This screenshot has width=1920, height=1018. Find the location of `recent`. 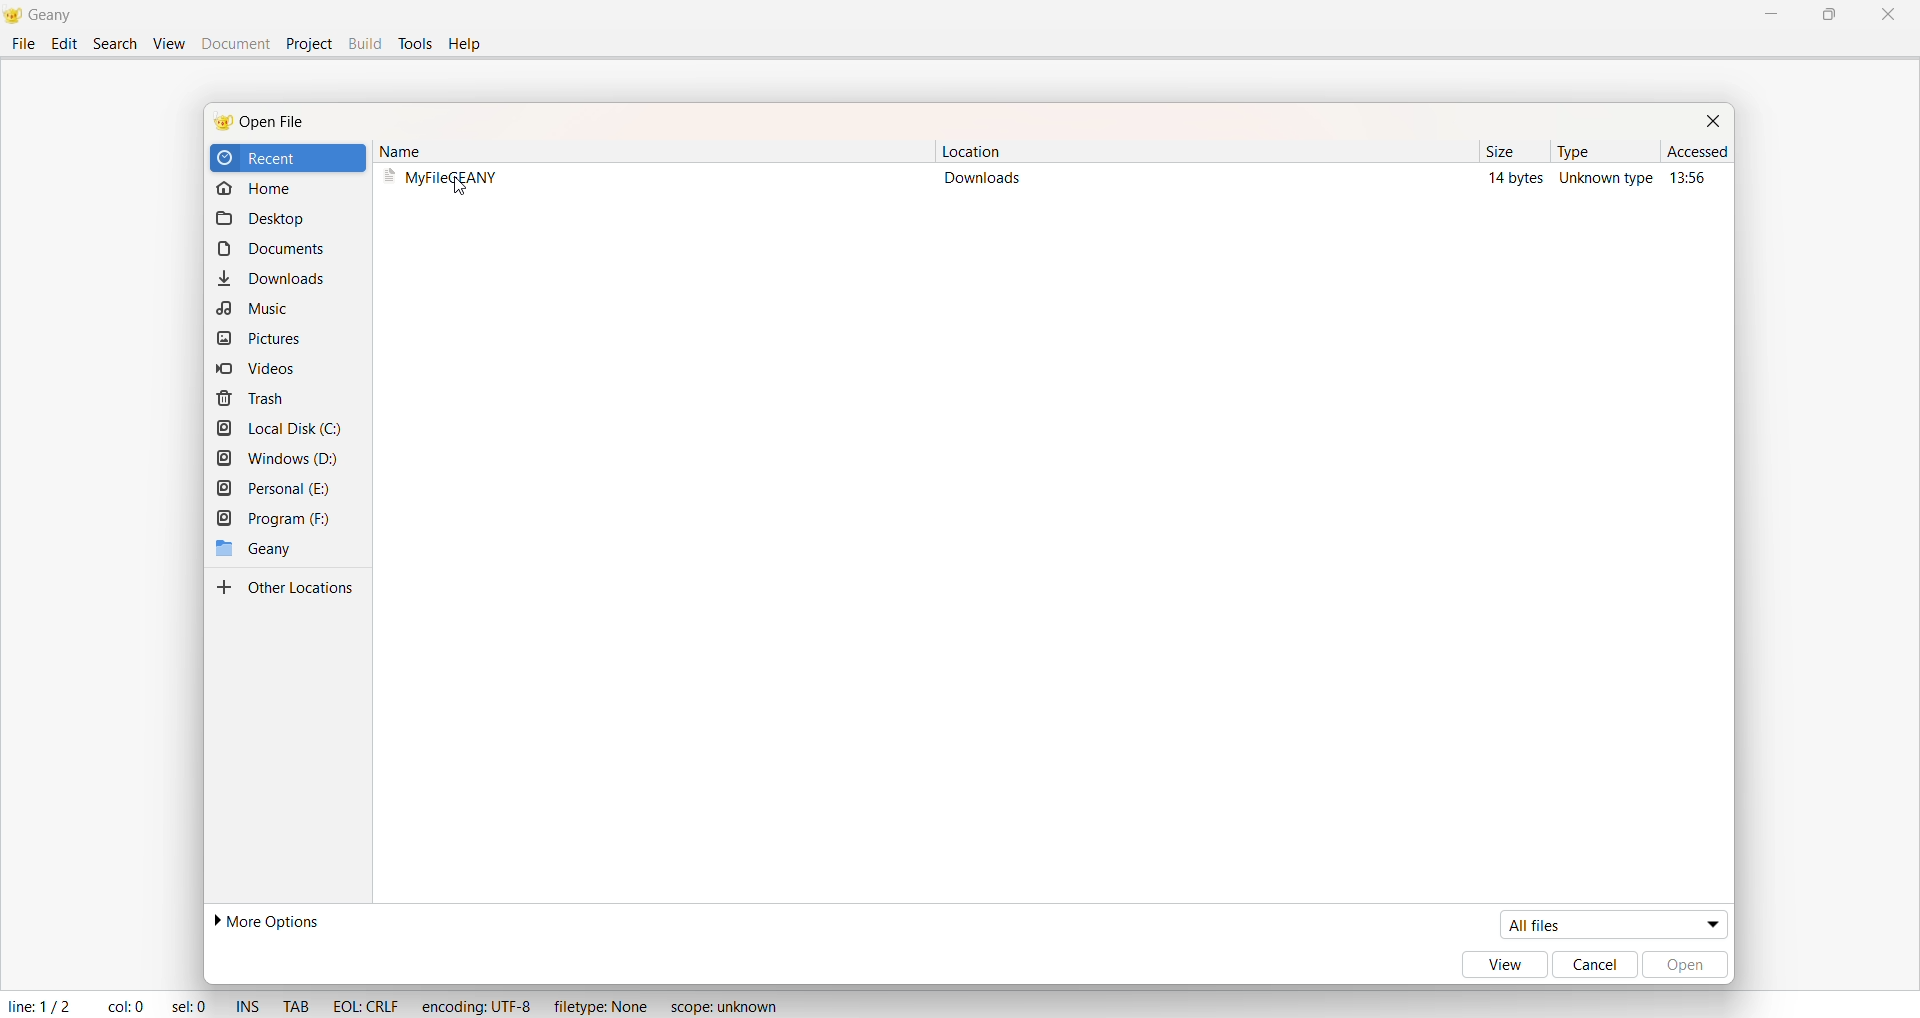

recent is located at coordinates (272, 158).